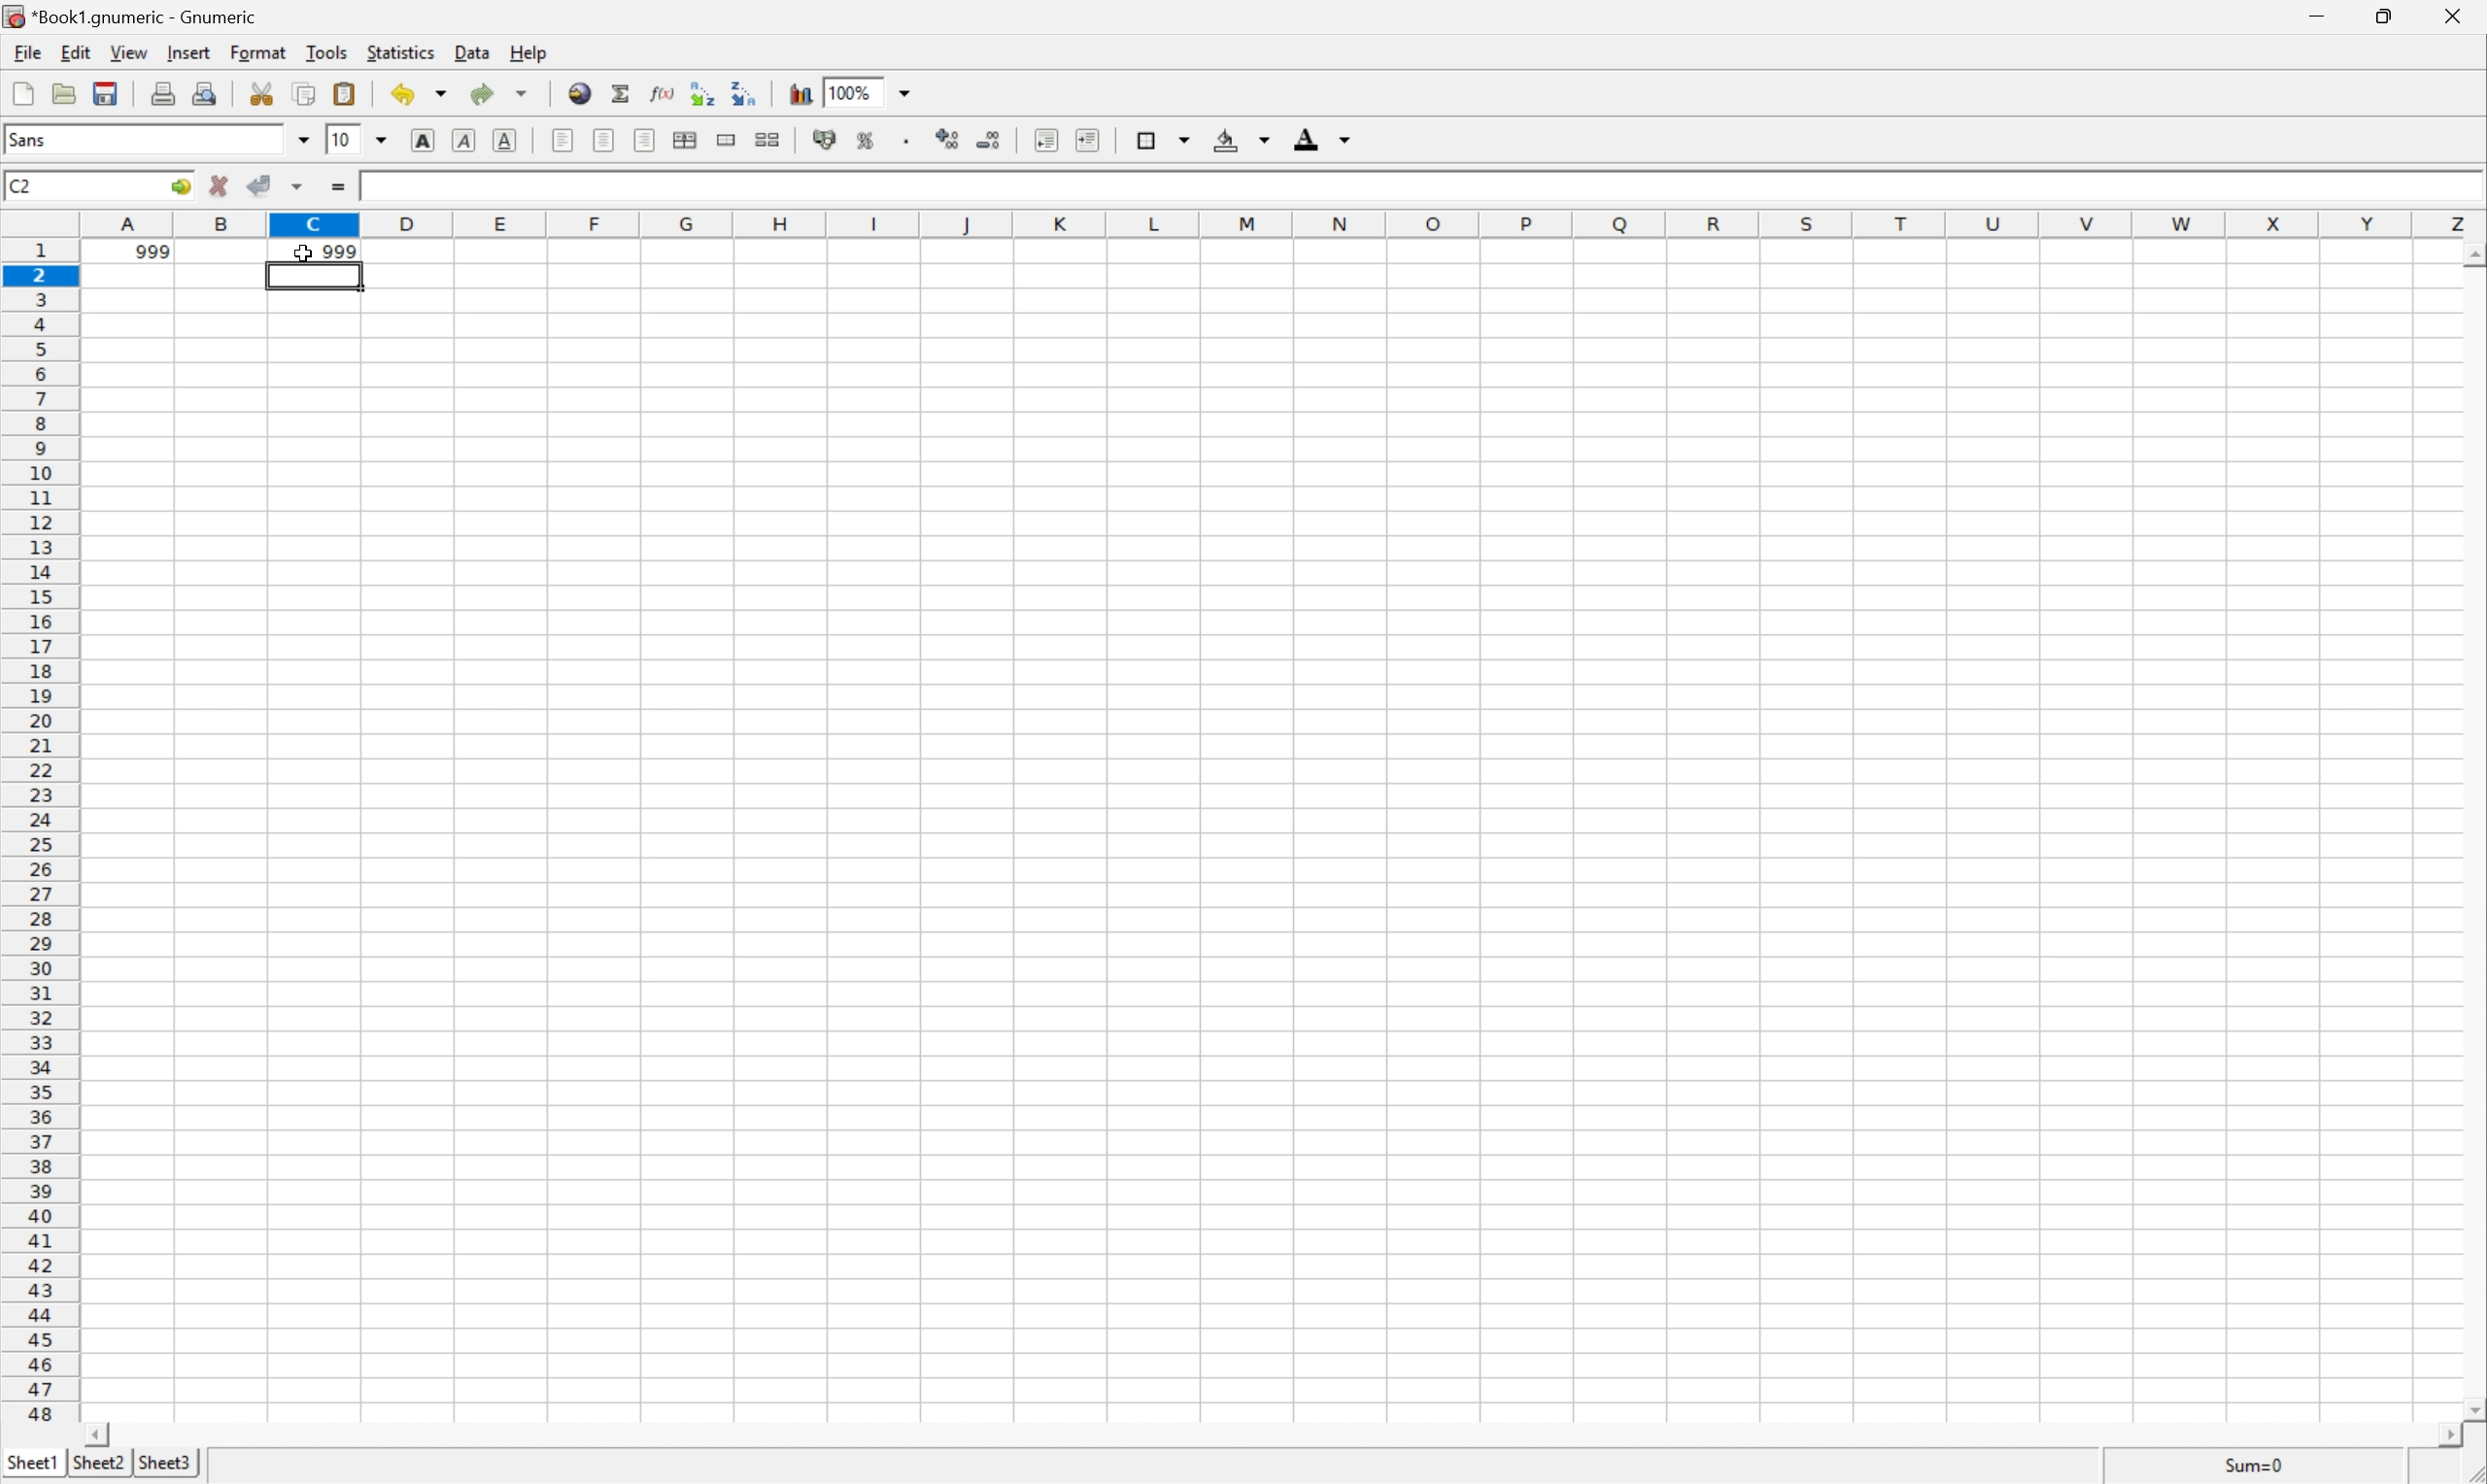 The height and width of the screenshot is (1484, 2487). Describe the element at coordinates (1323, 138) in the screenshot. I see `foreground` at that location.